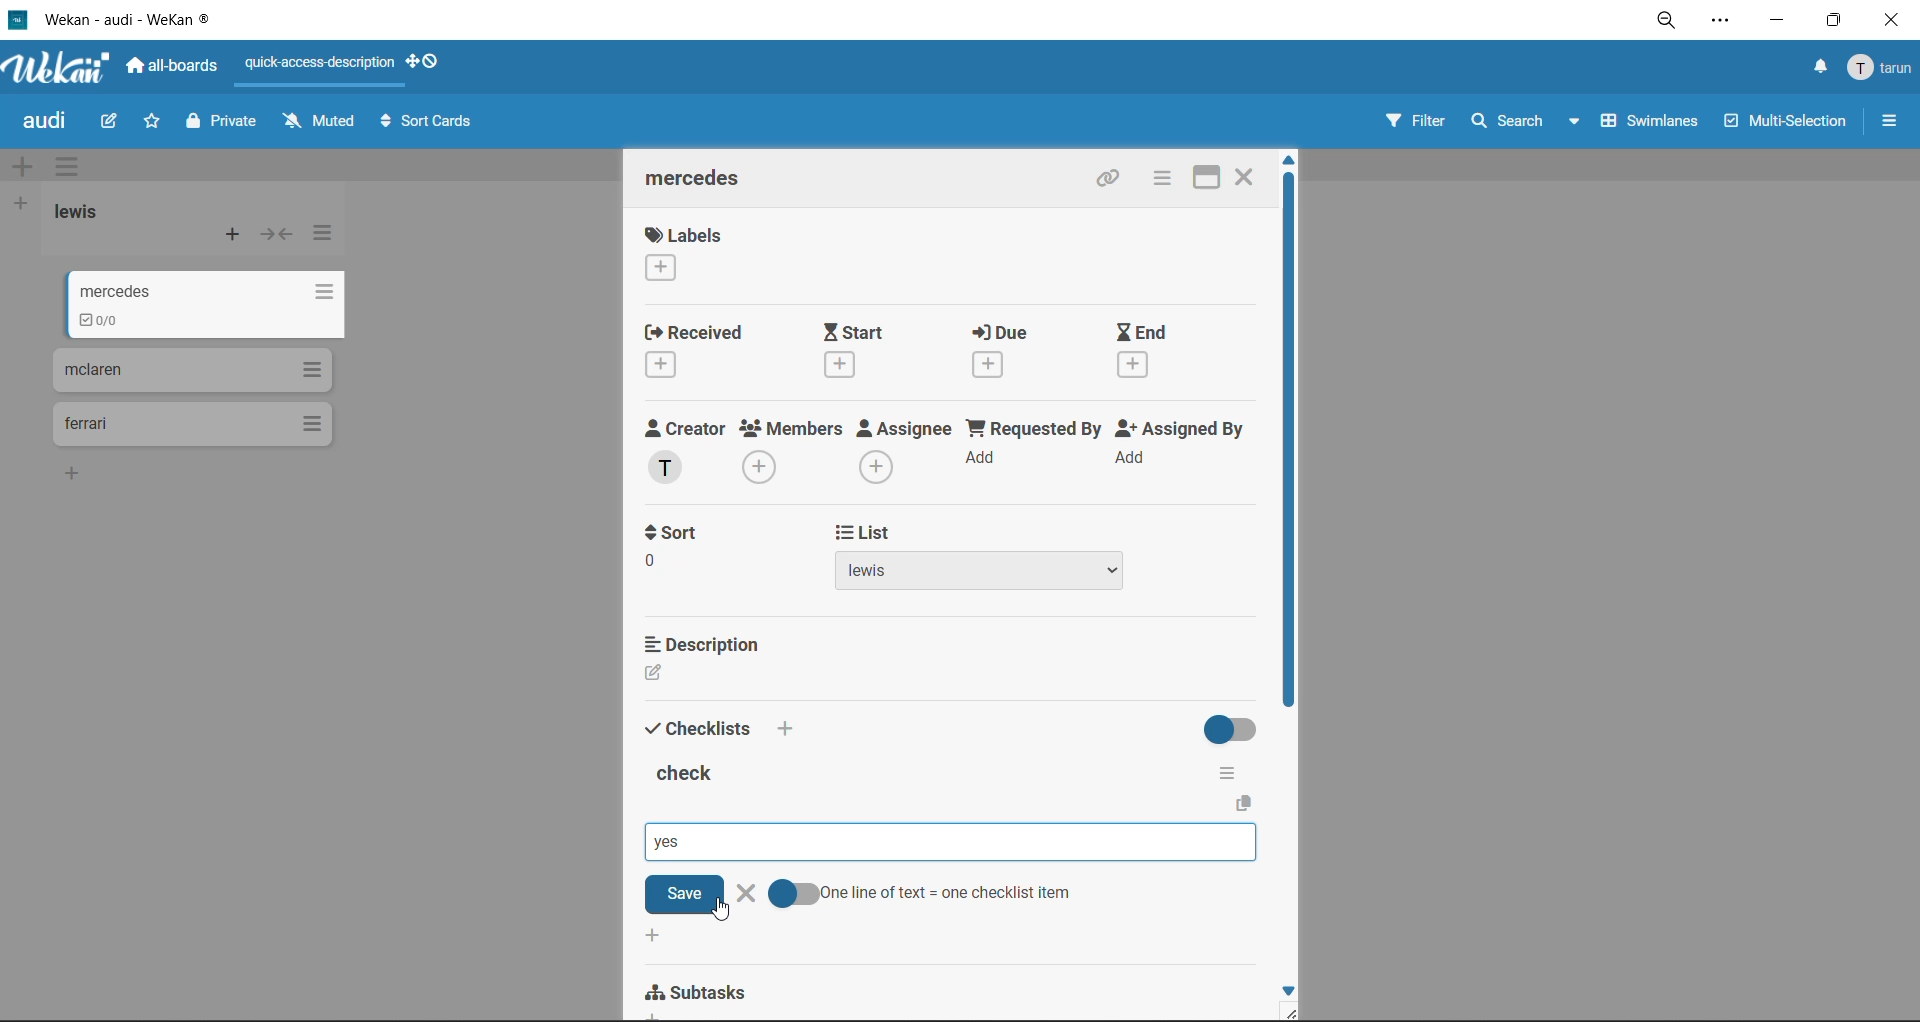 The height and width of the screenshot is (1022, 1920). I want to click on assignee, so click(910, 454).